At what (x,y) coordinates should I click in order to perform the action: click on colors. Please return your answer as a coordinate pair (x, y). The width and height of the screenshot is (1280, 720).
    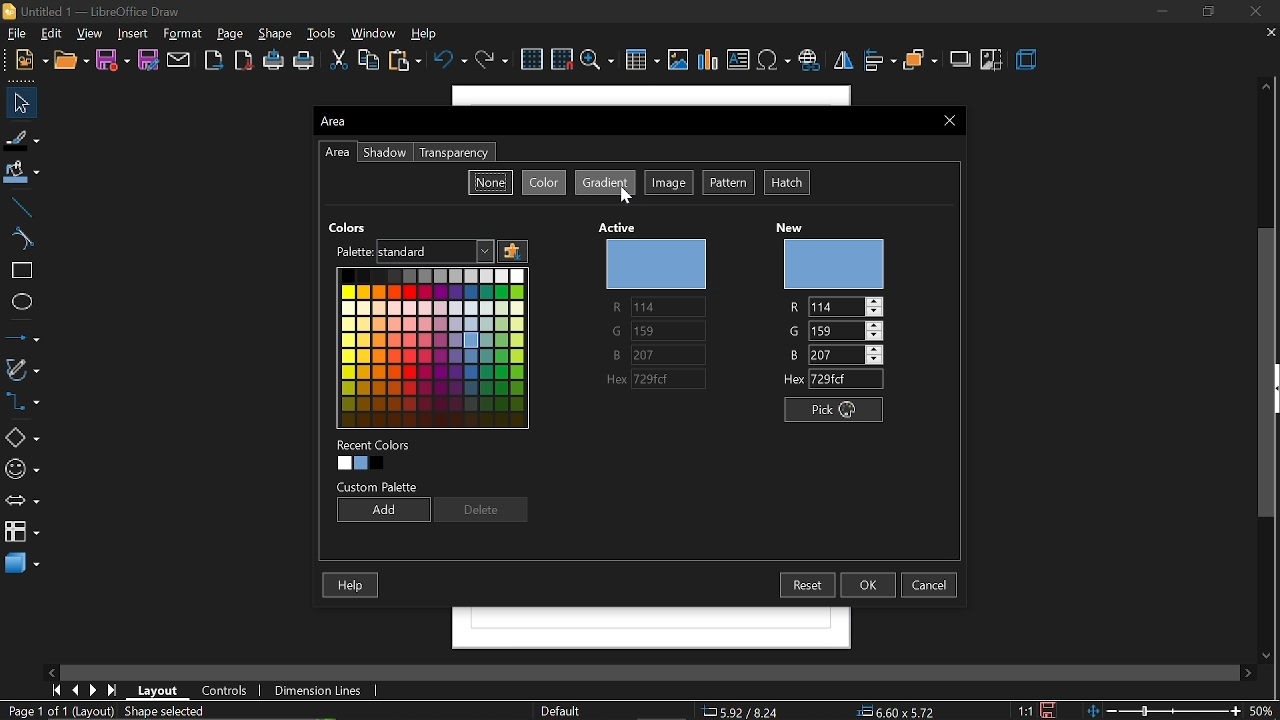
    Looking at the image, I should click on (431, 348).